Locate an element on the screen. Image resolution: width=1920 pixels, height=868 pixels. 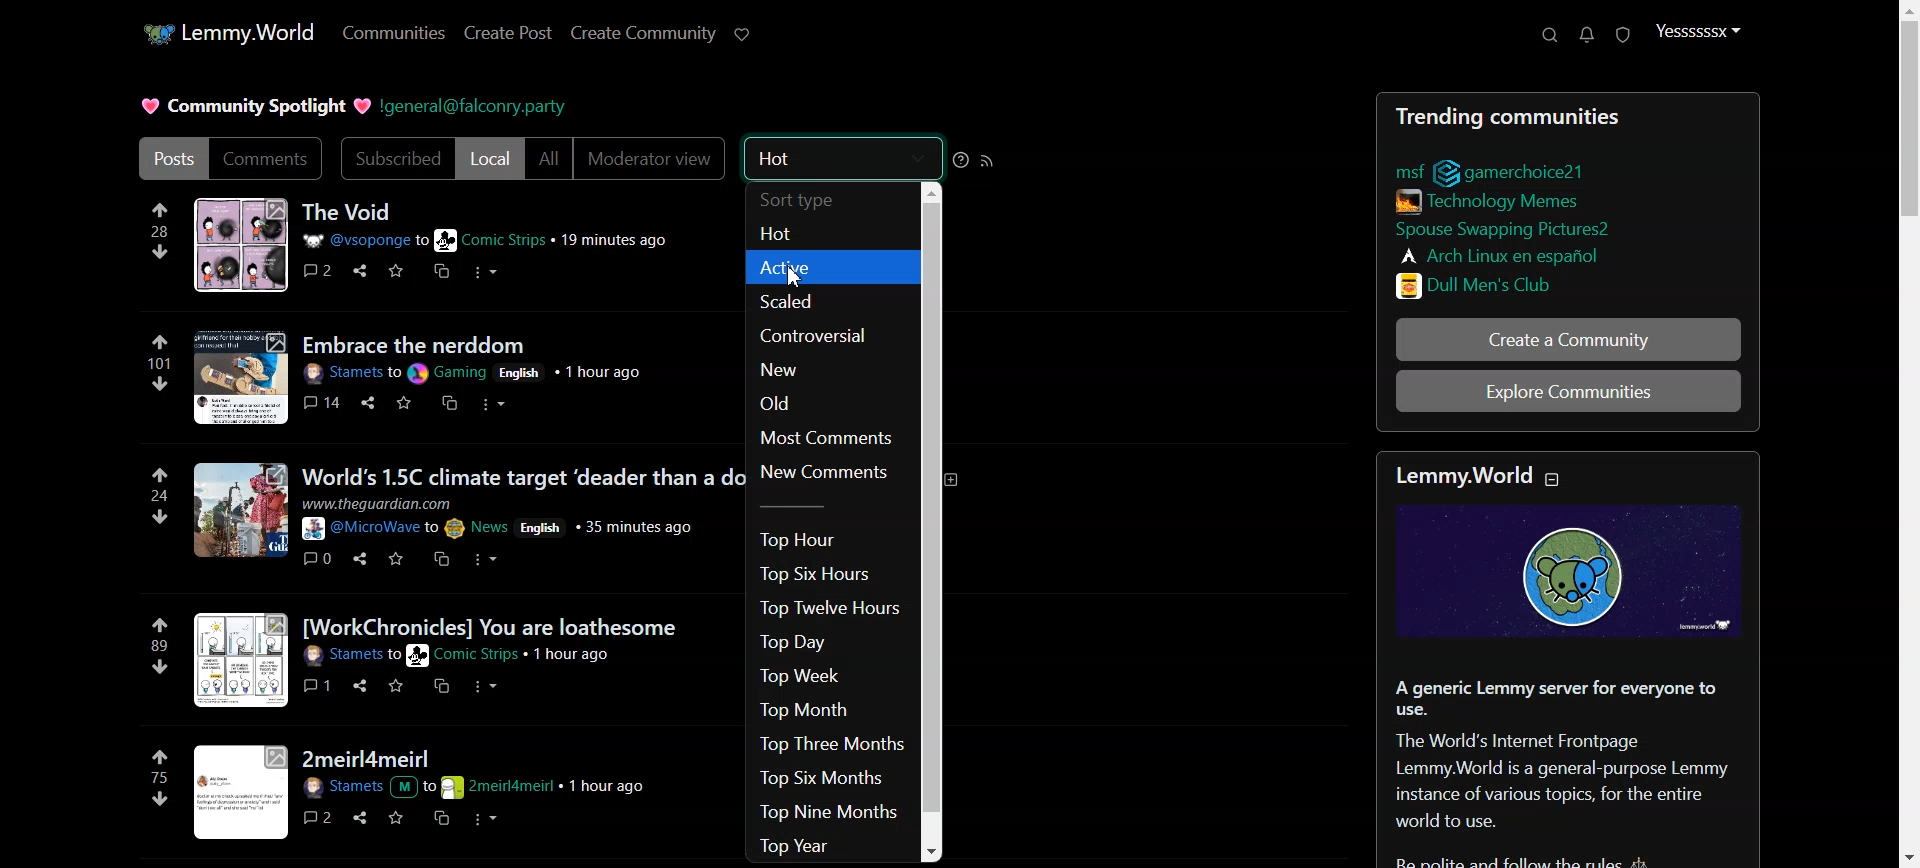
Moderator view is located at coordinates (651, 160).